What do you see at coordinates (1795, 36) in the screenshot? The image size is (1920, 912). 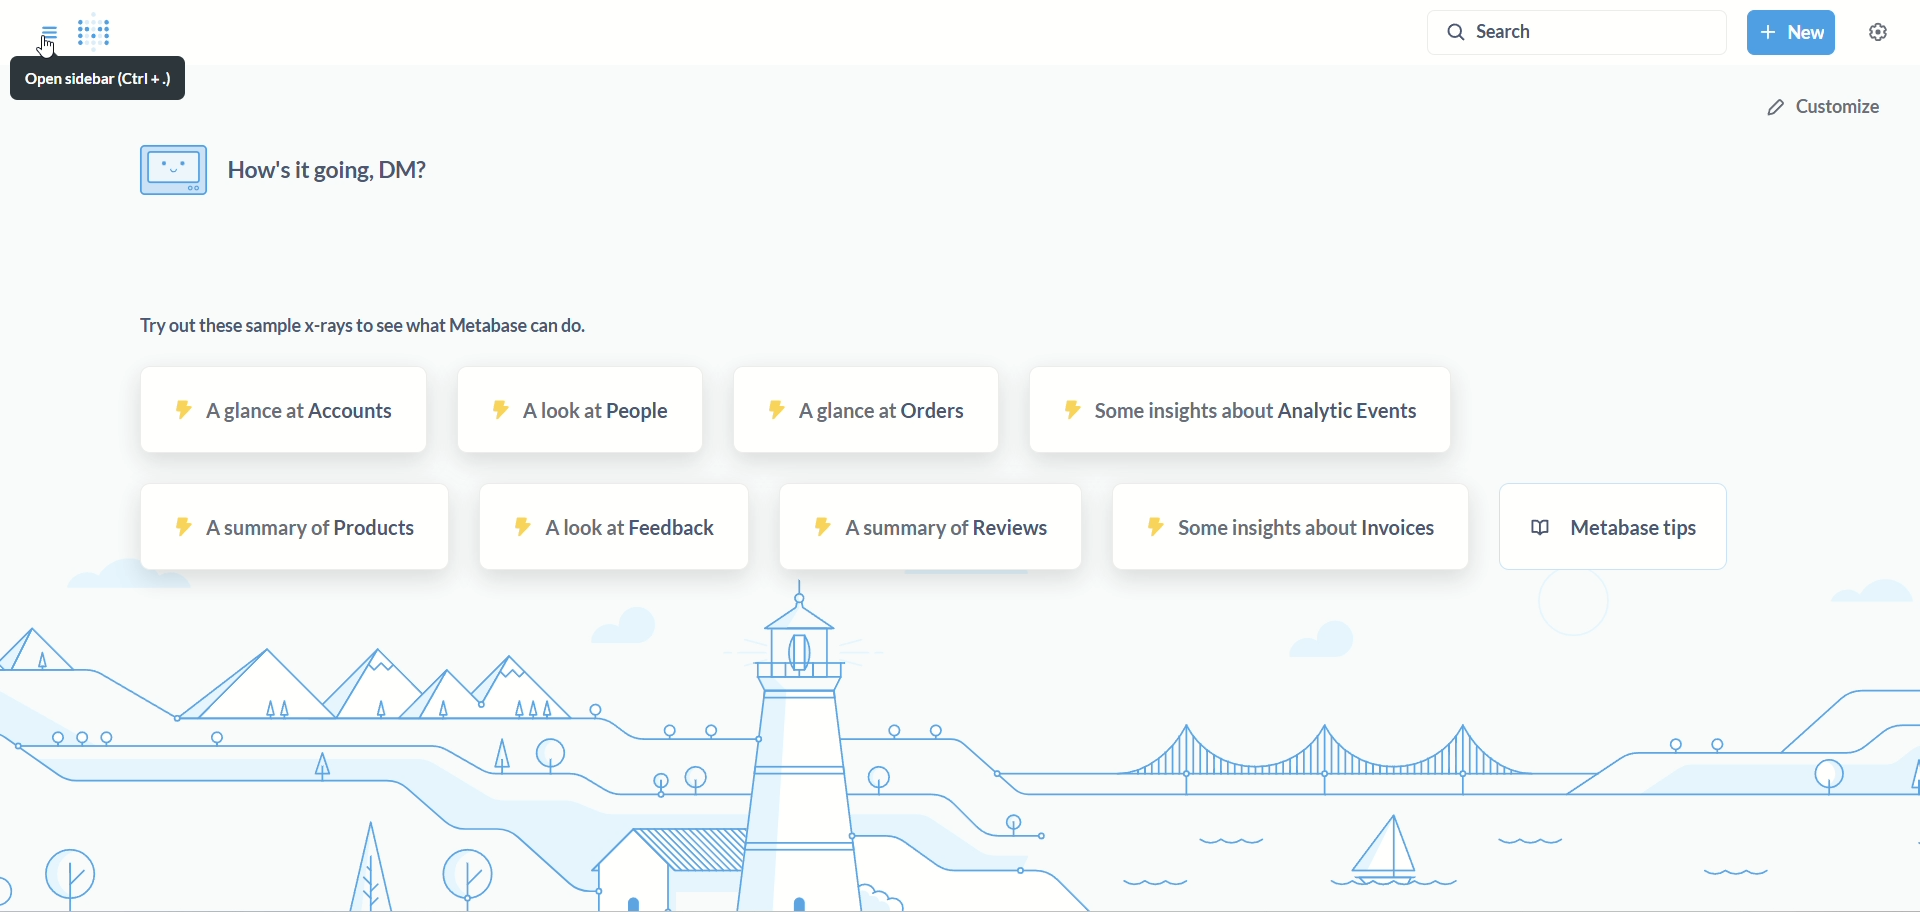 I see `new` at bounding box center [1795, 36].